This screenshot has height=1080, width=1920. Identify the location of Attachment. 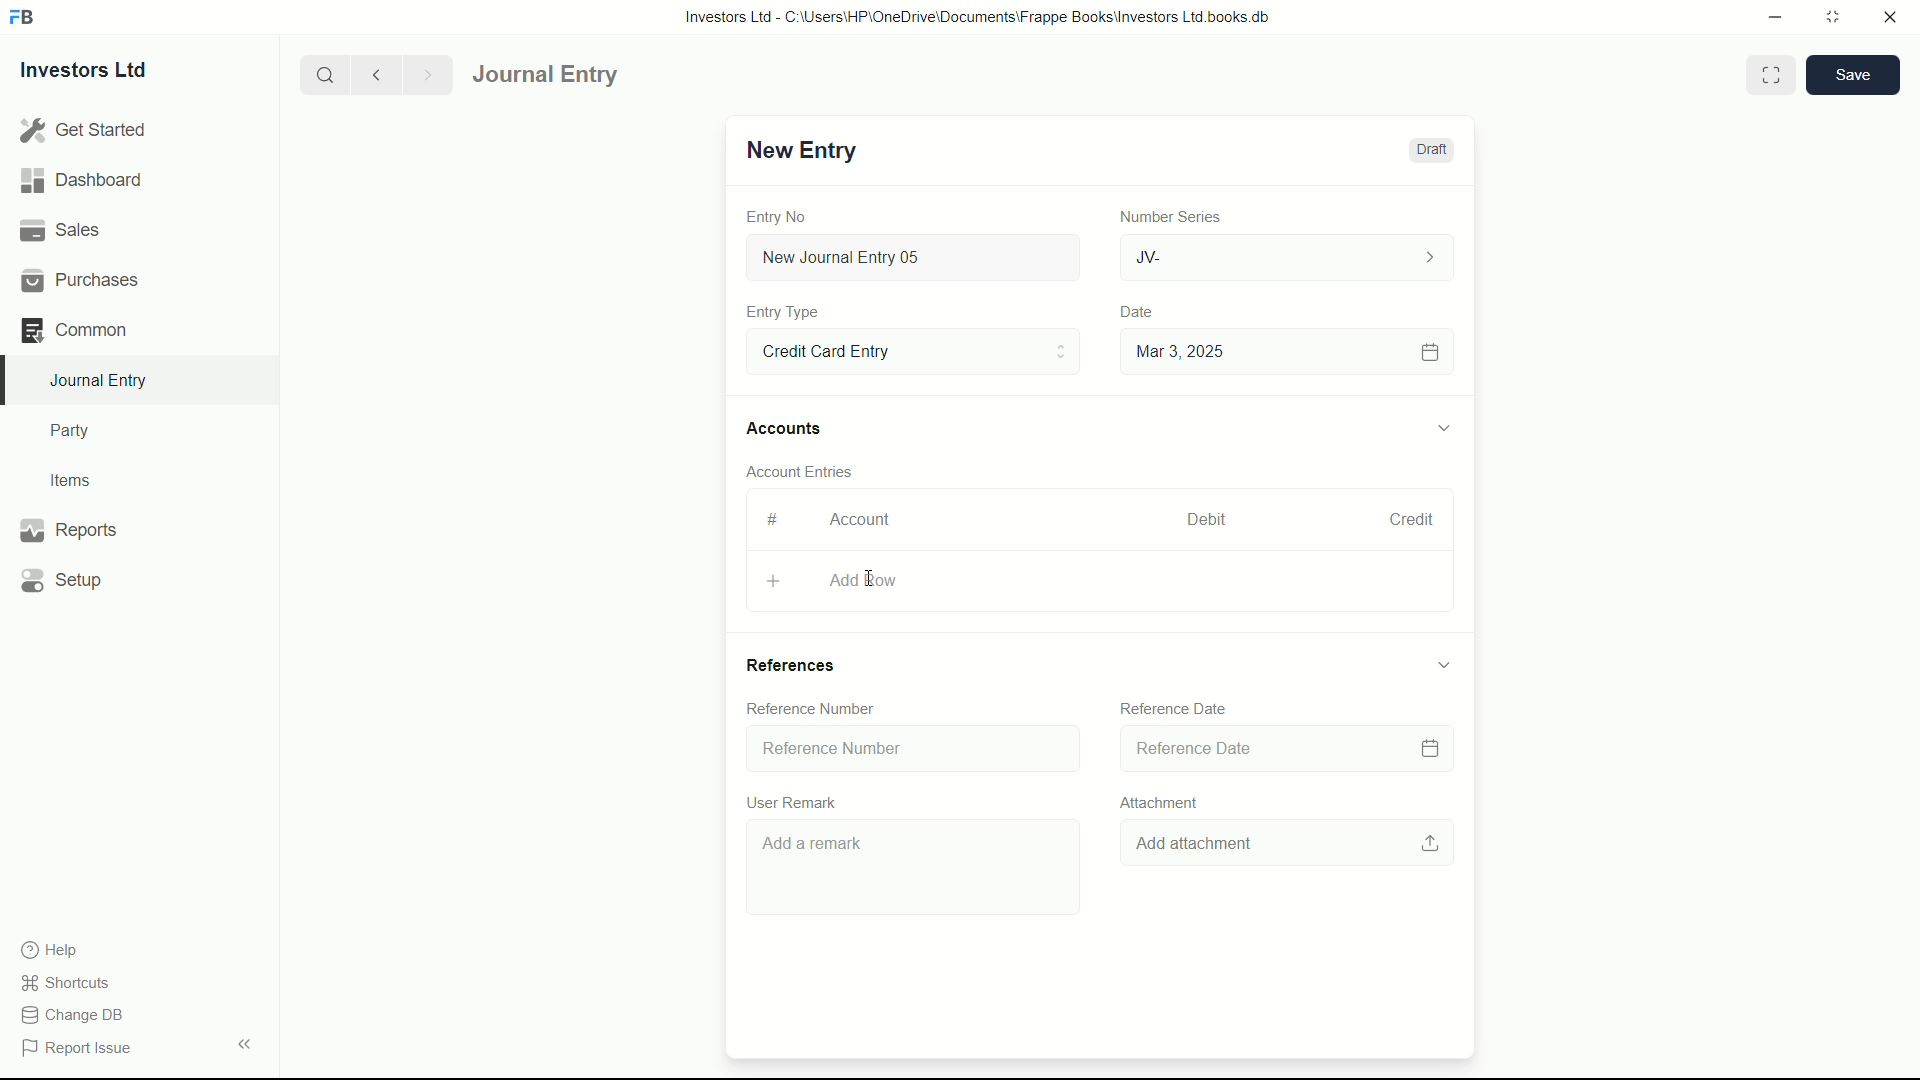
(1161, 802).